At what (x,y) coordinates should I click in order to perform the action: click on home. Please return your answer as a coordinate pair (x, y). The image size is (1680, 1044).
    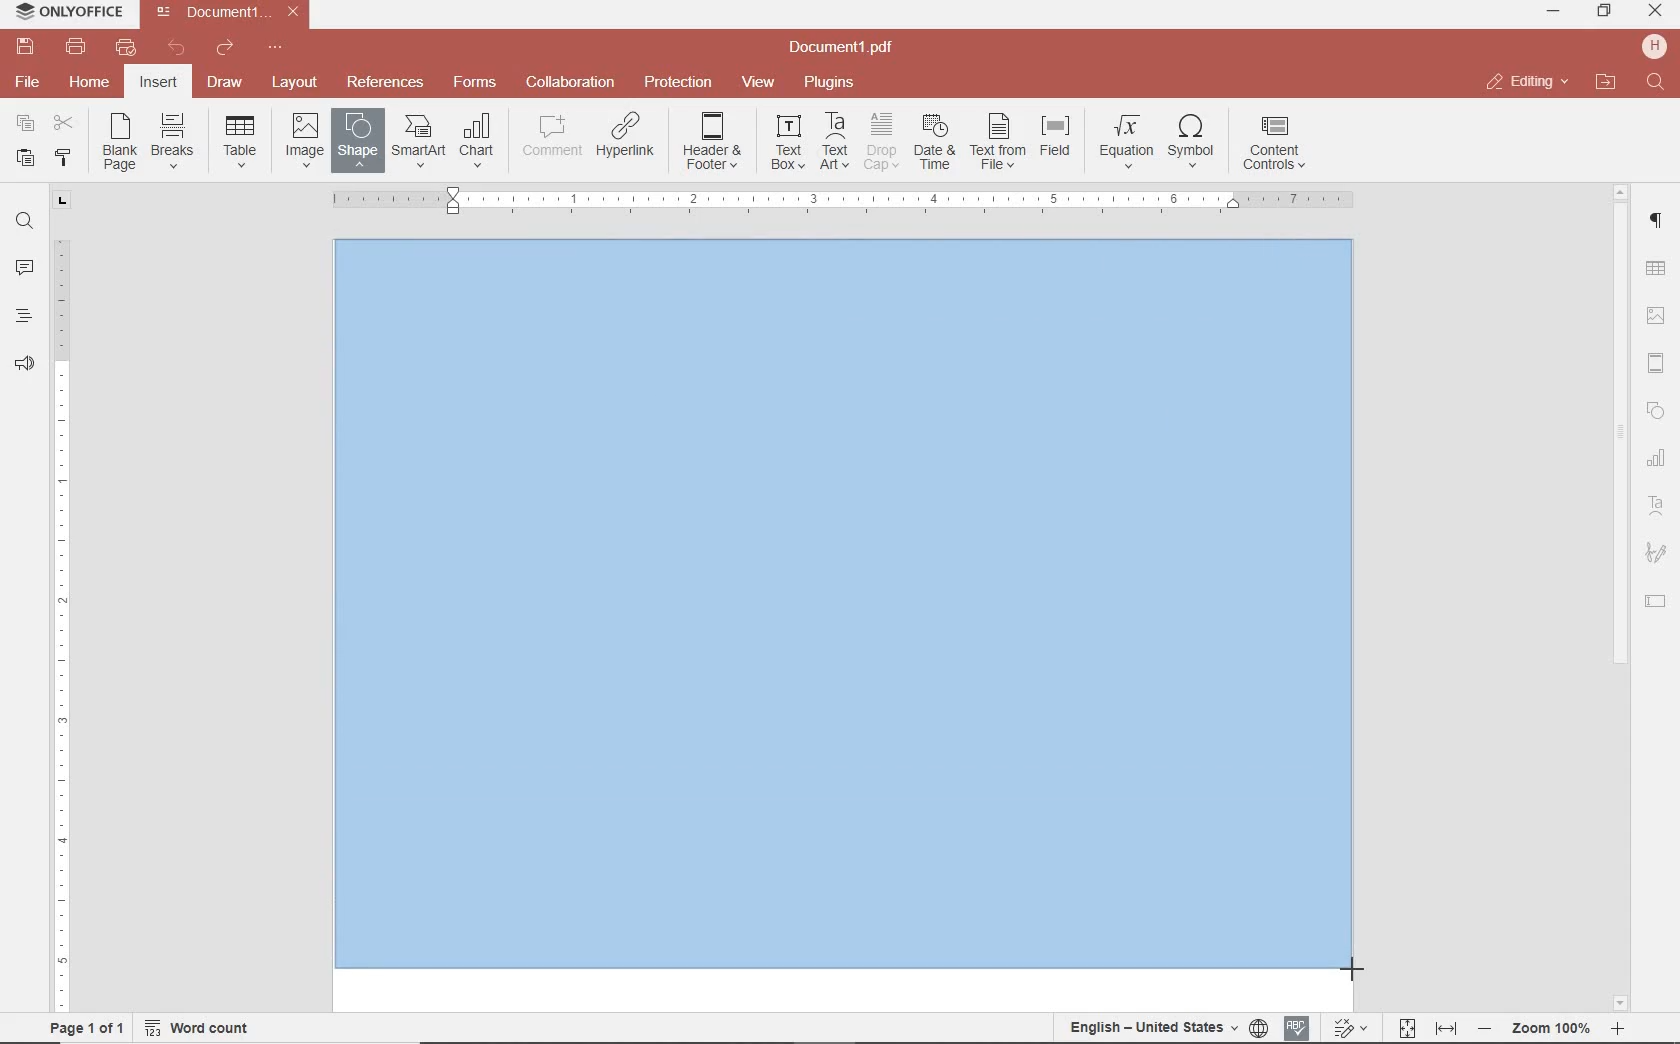
    Looking at the image, I should click on (87, 81).